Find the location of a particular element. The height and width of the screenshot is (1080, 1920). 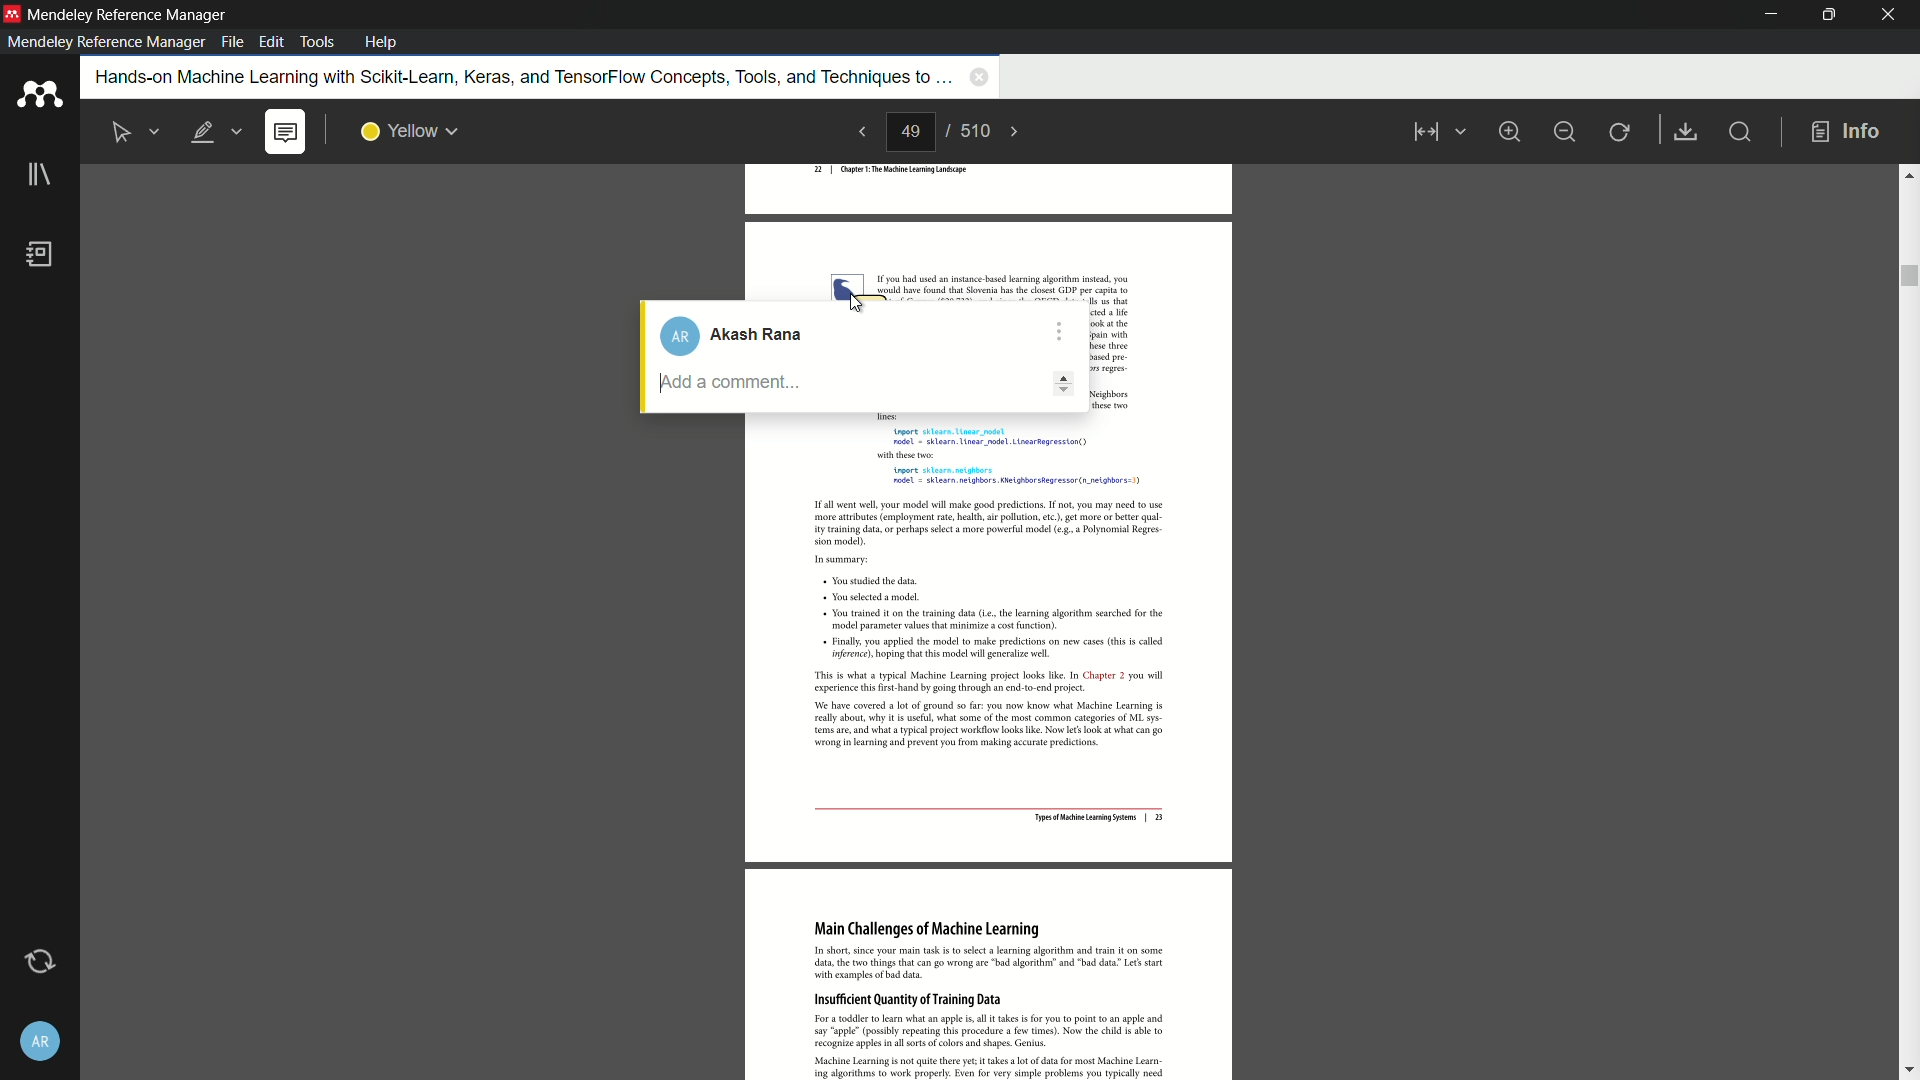

book is located at coordinates (43, 256).